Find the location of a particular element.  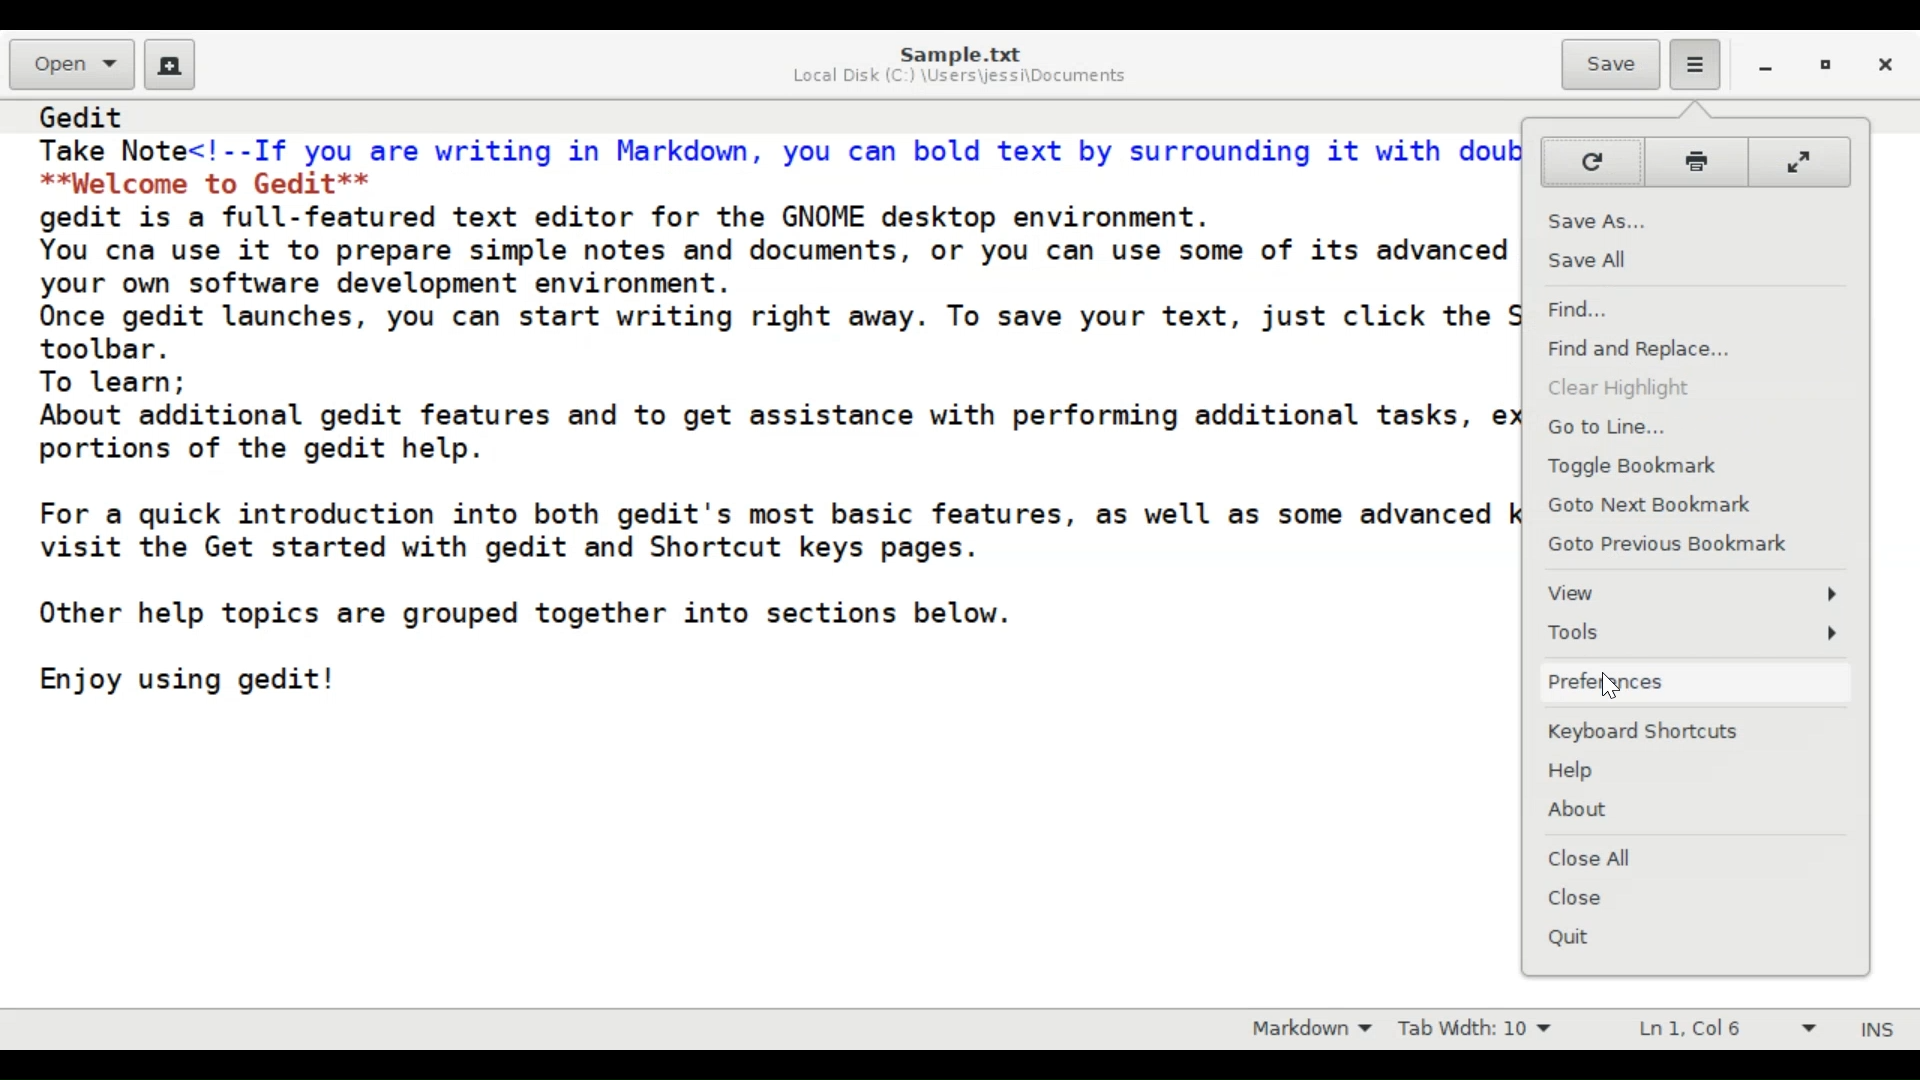

Clear Highlight is located at coordinates (1702, 389).